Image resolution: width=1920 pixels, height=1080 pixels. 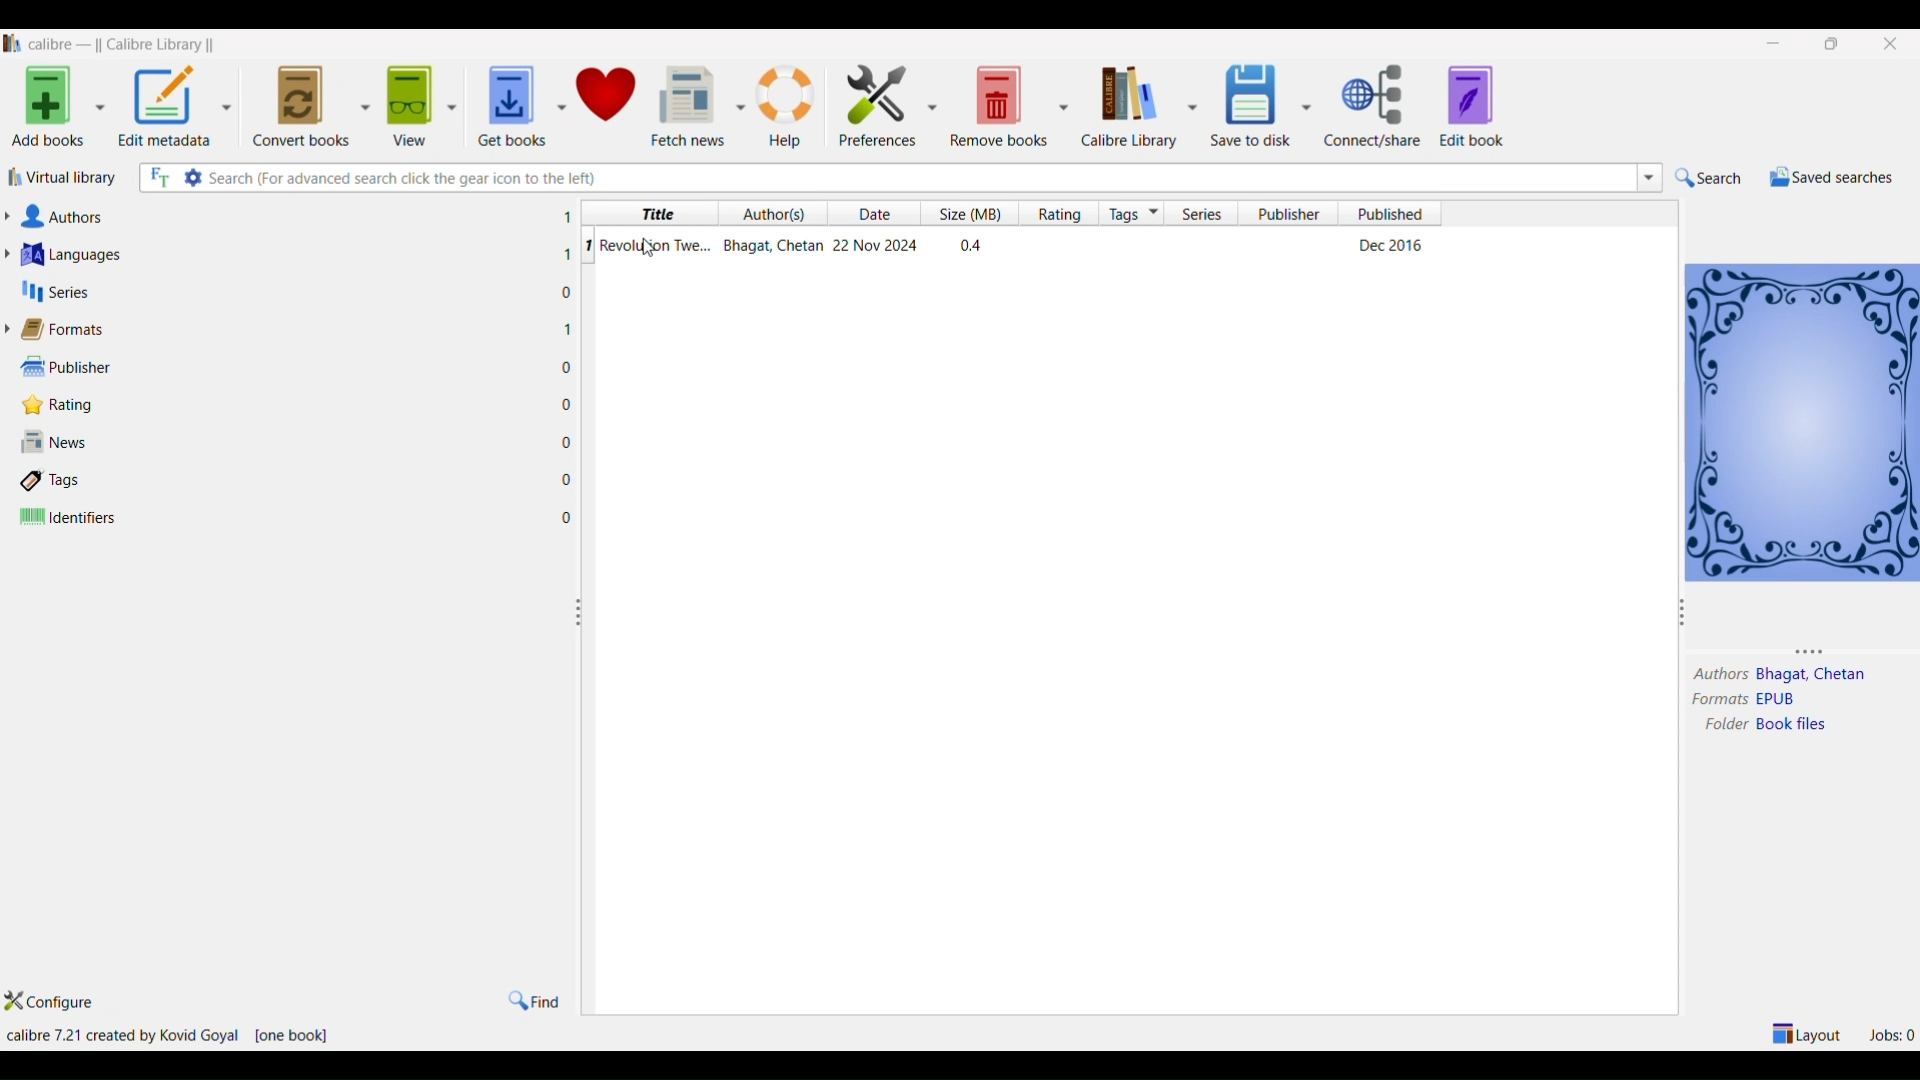 What do you see at coordinates (1808, 1032) in the screenshot?
I see `layout` at bounding box center [1808, 1032].